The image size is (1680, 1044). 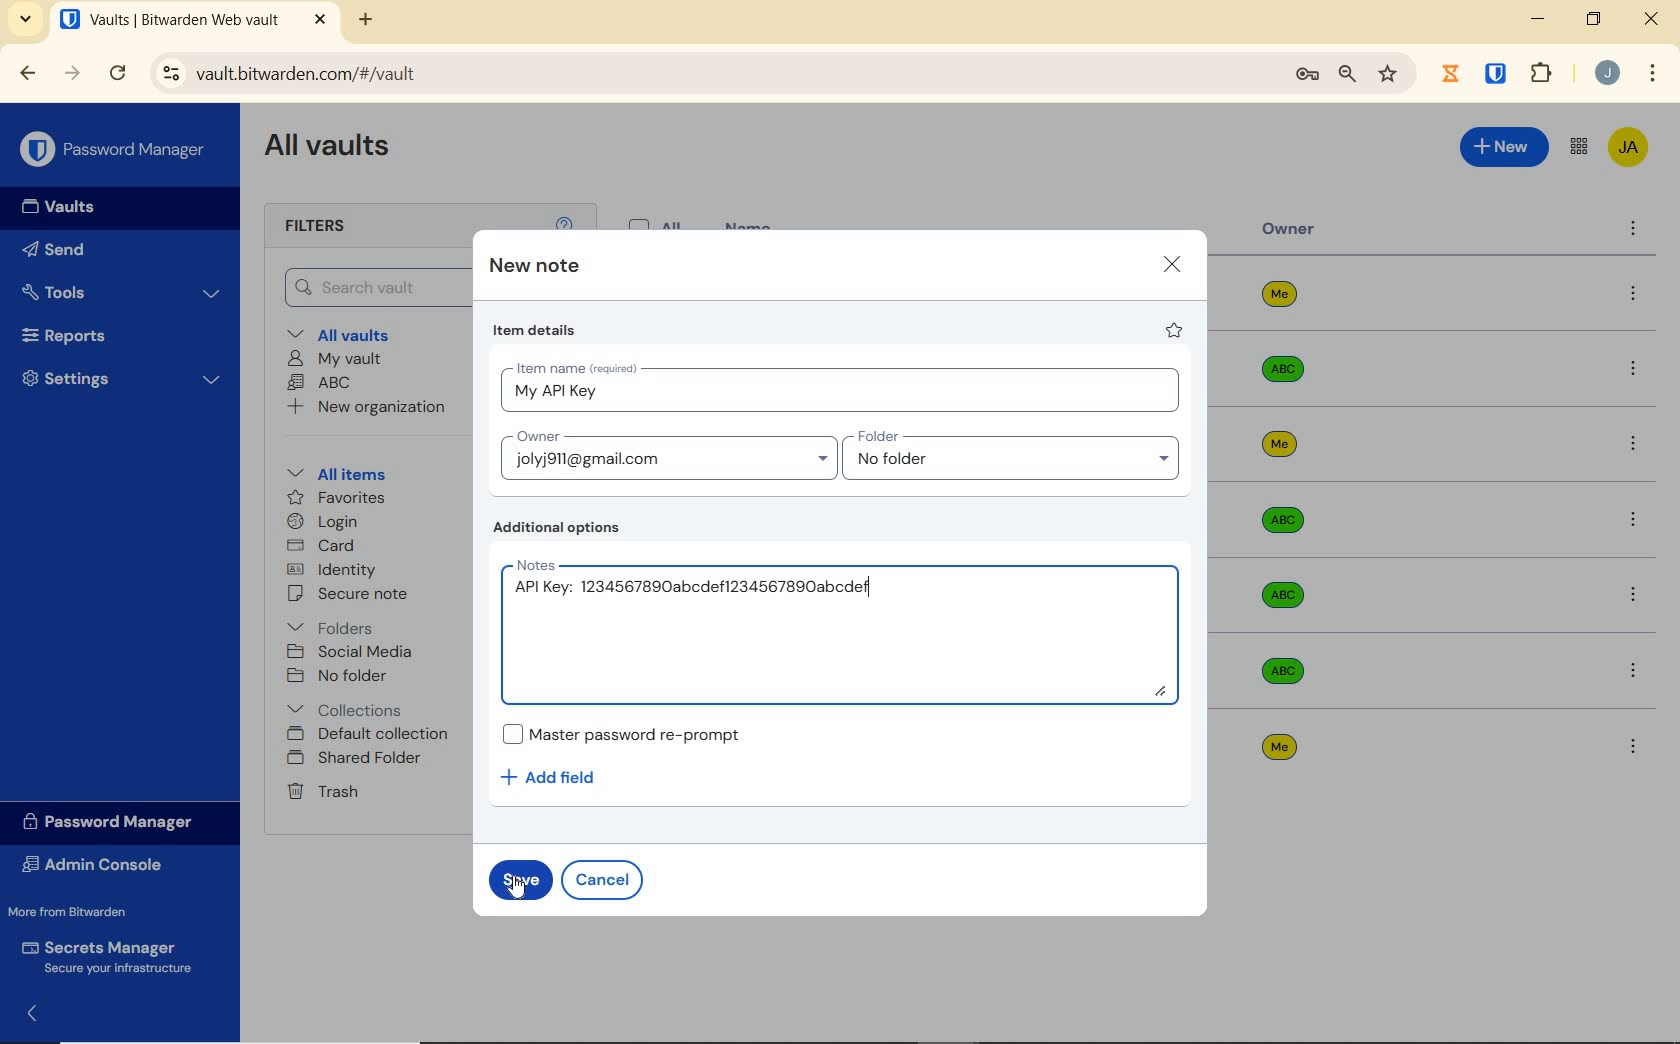 What do you see at coordinates (349, 706) in the screenshot?
I see `Collections` at bounding box center [349, 706].